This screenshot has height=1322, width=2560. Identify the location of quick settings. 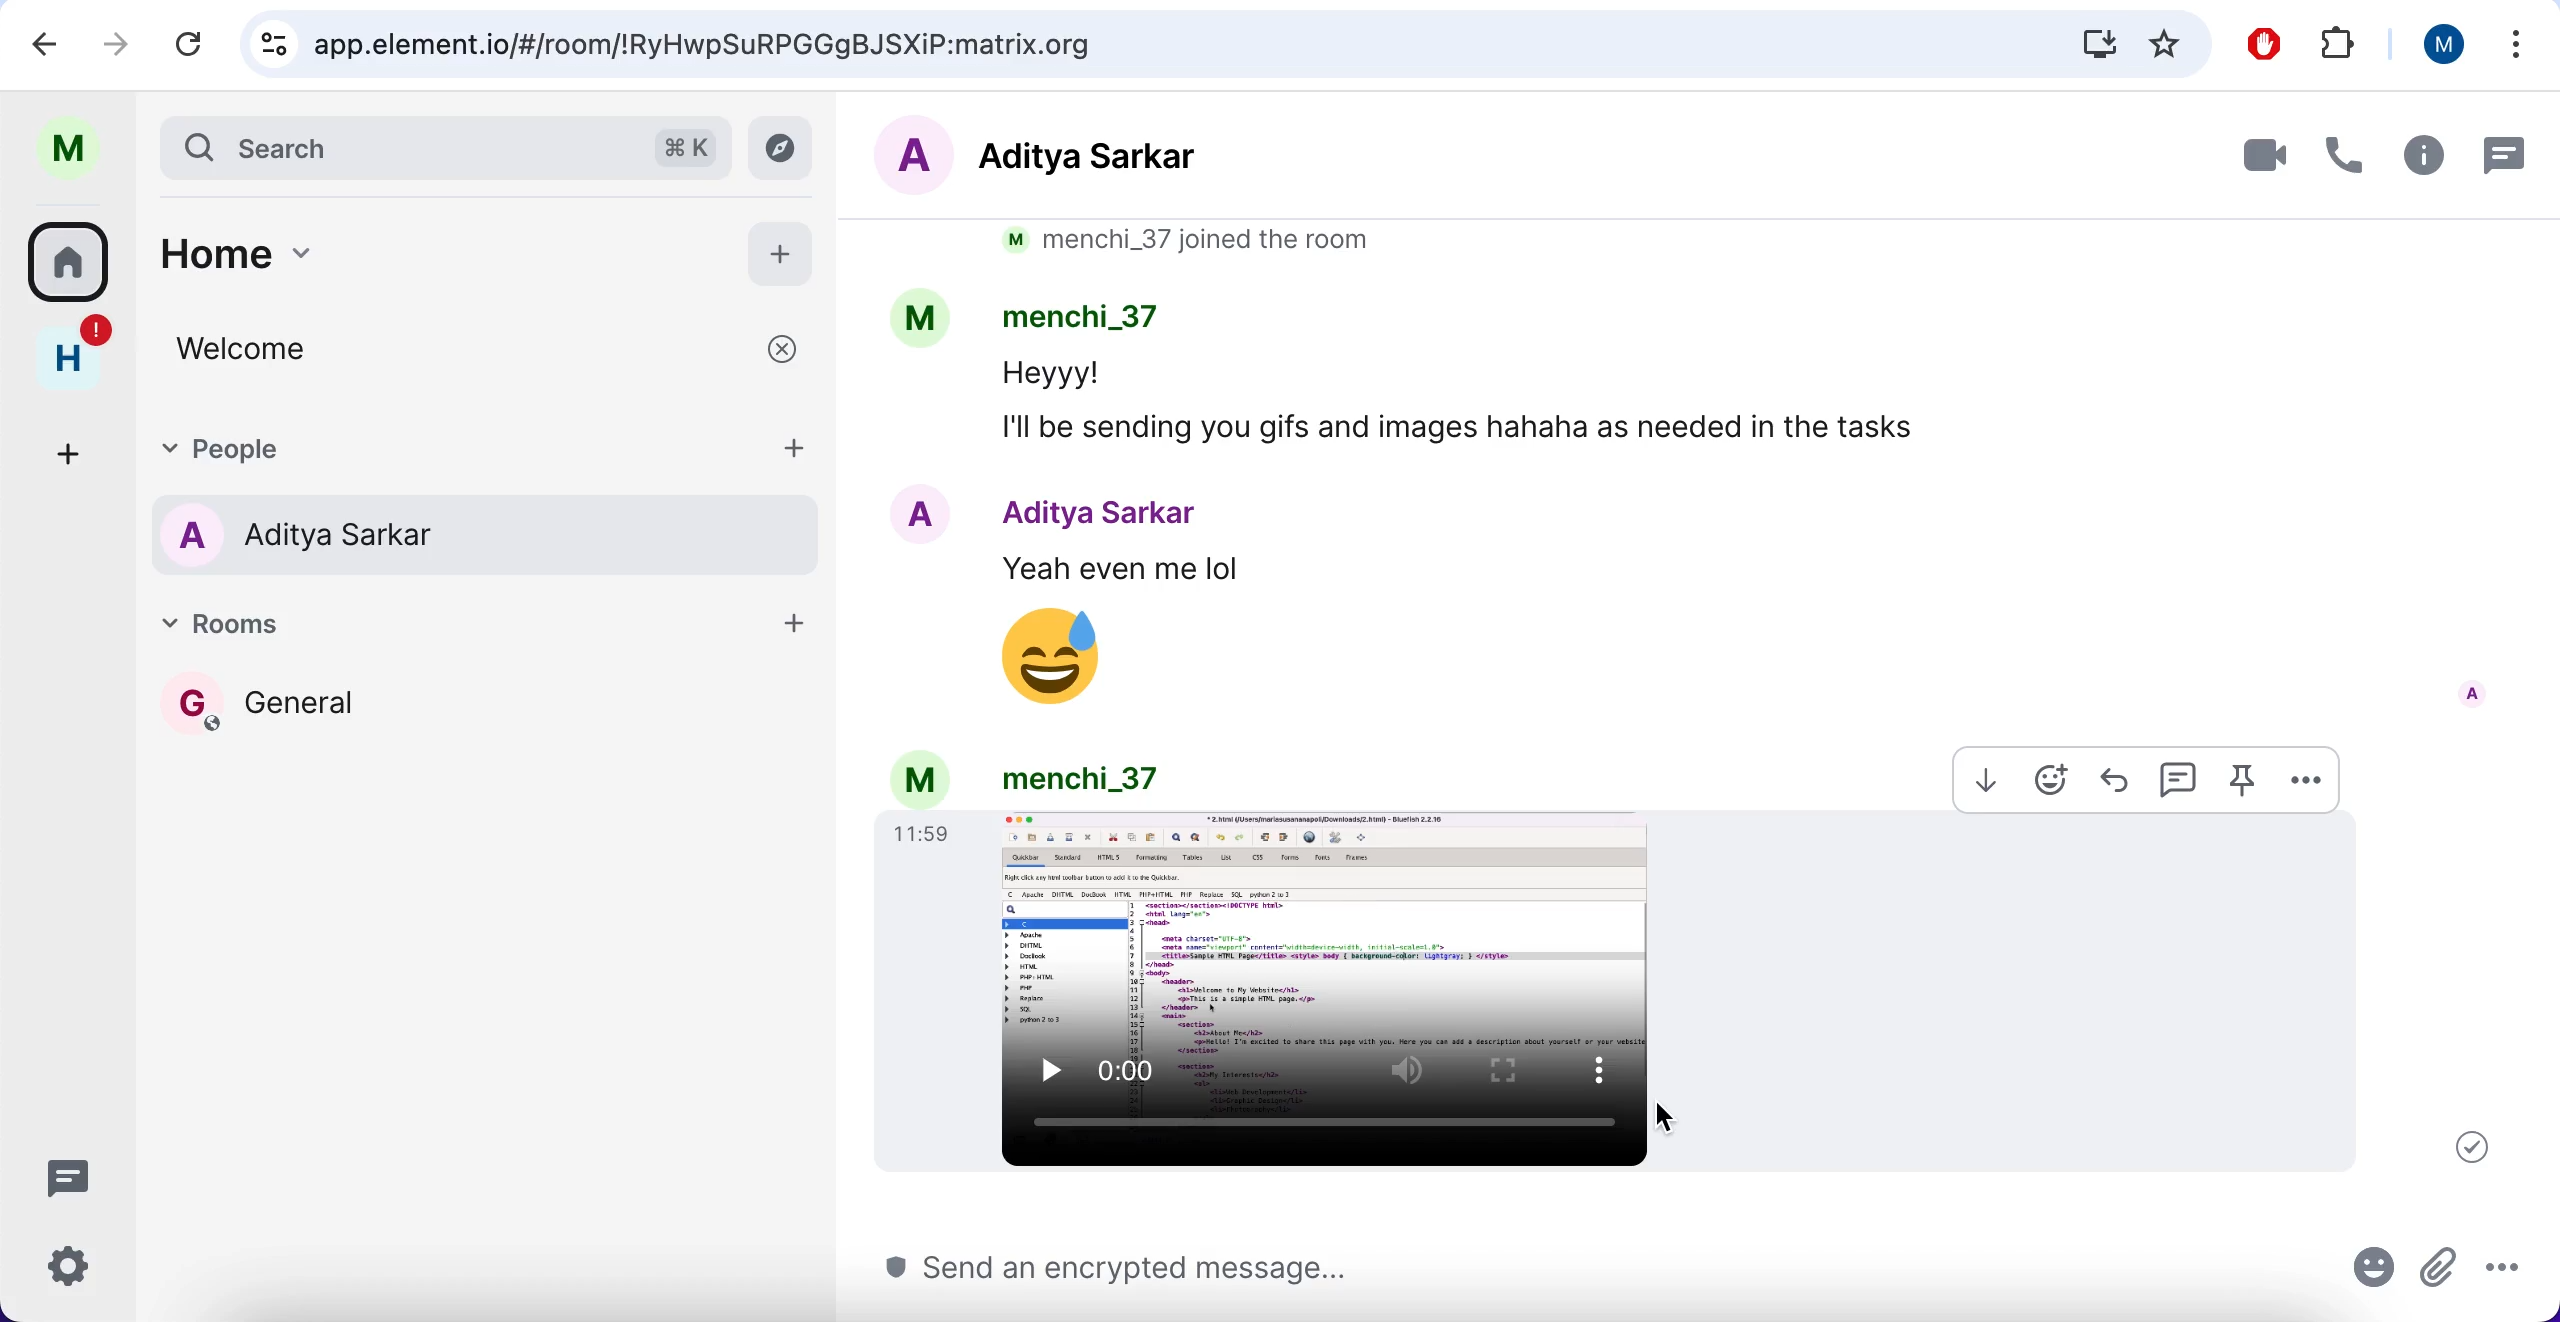
(67, 1277).